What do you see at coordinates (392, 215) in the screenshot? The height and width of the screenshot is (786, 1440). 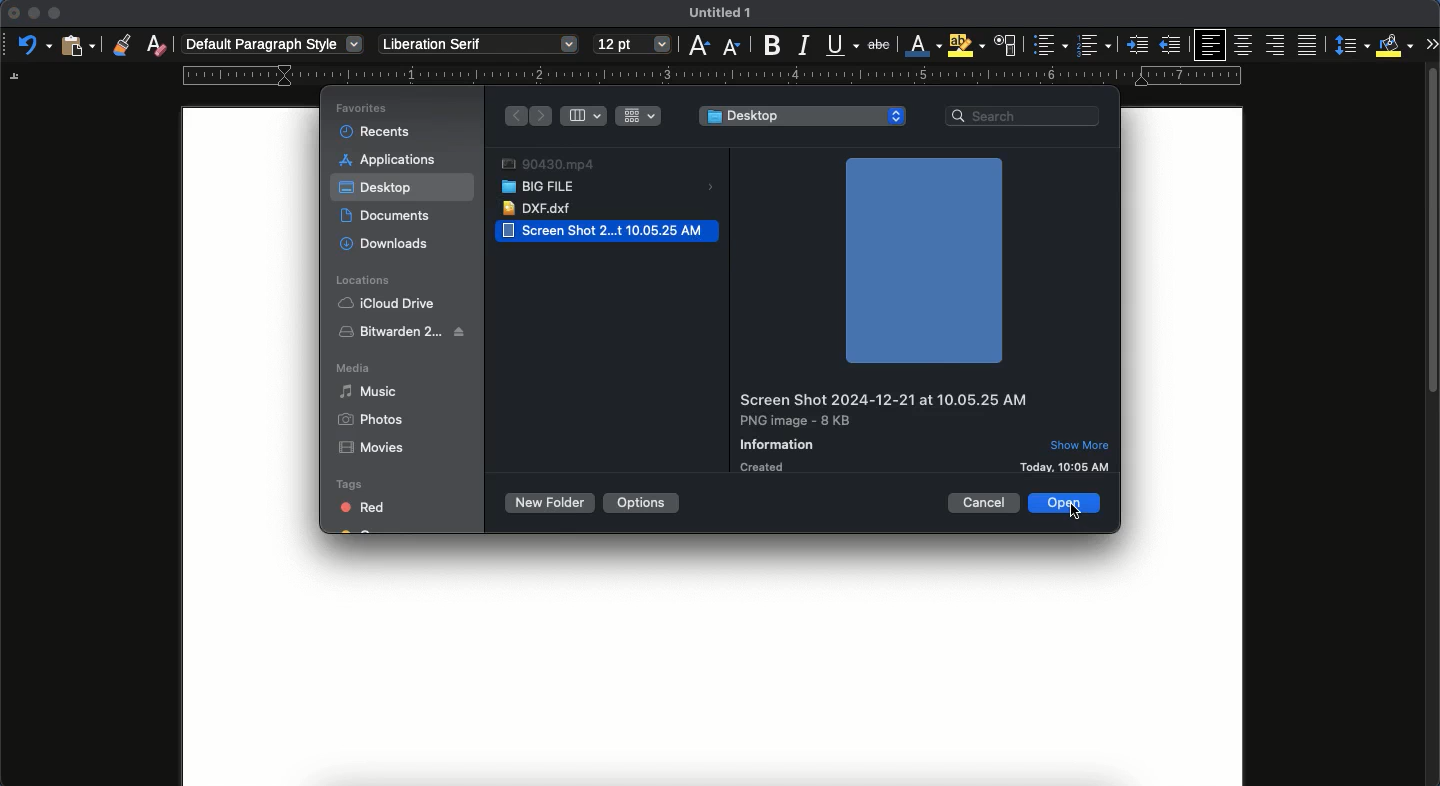 I see `documents` at bounding box center [392, 215].